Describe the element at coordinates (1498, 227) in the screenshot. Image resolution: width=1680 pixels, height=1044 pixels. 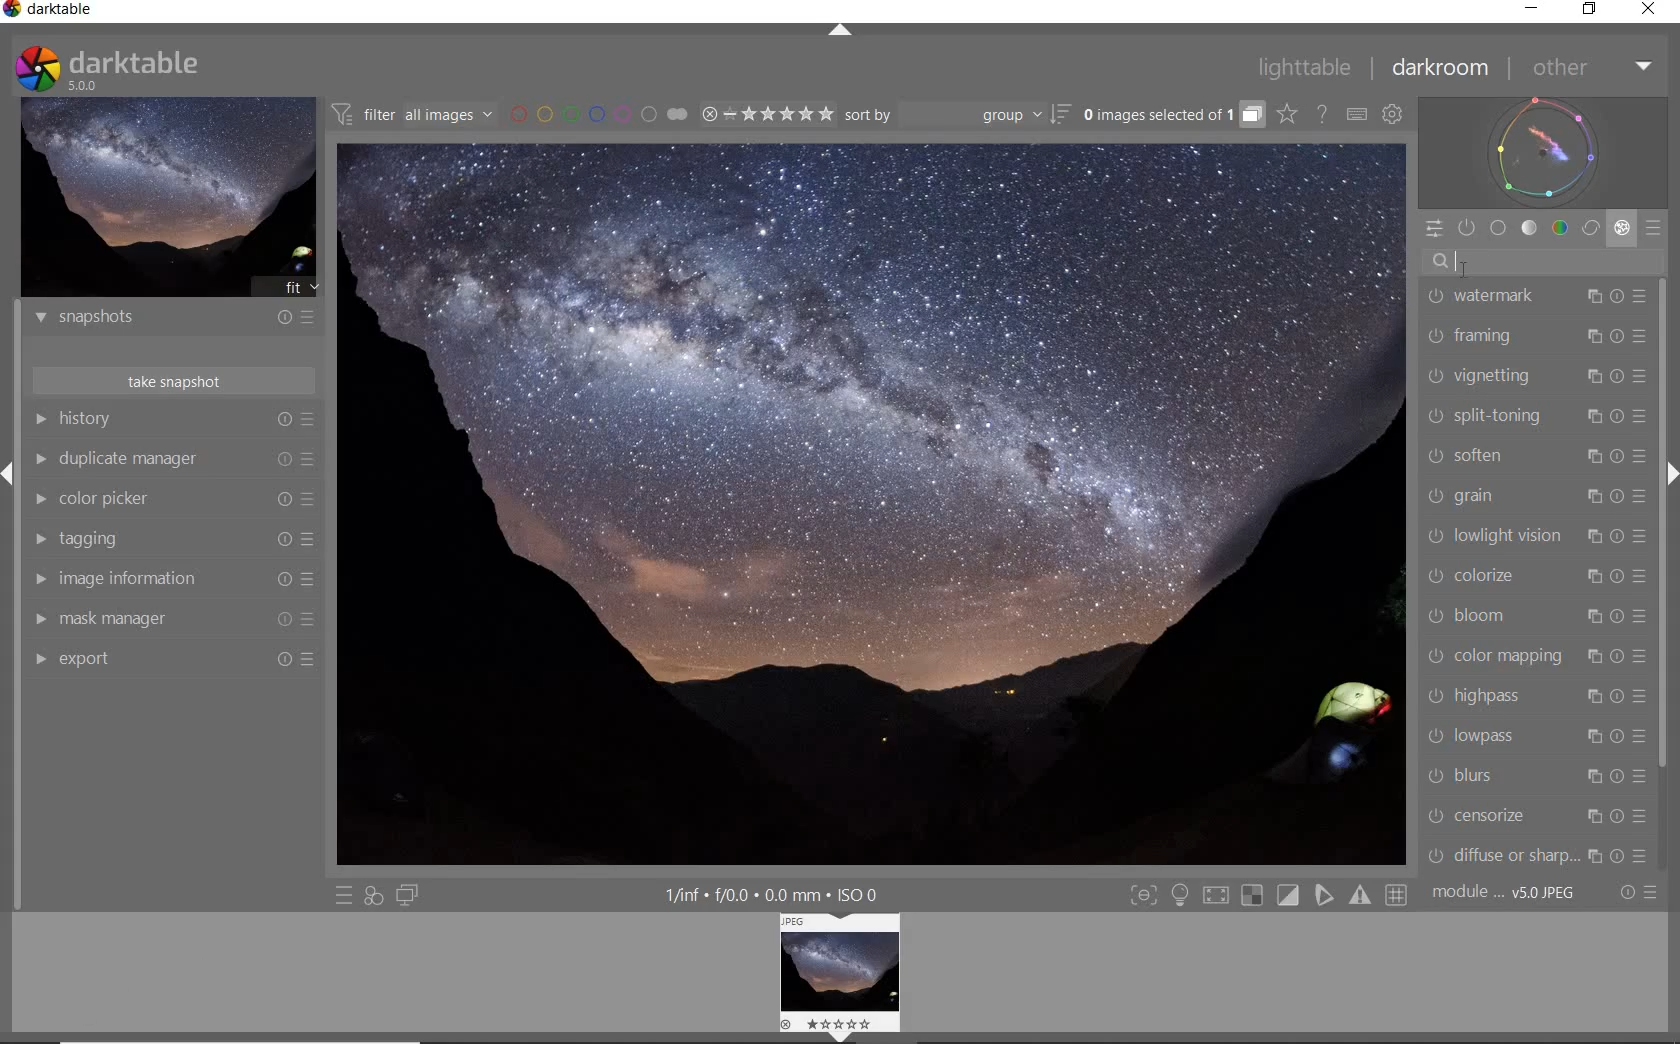
I see `BASE` at that location.